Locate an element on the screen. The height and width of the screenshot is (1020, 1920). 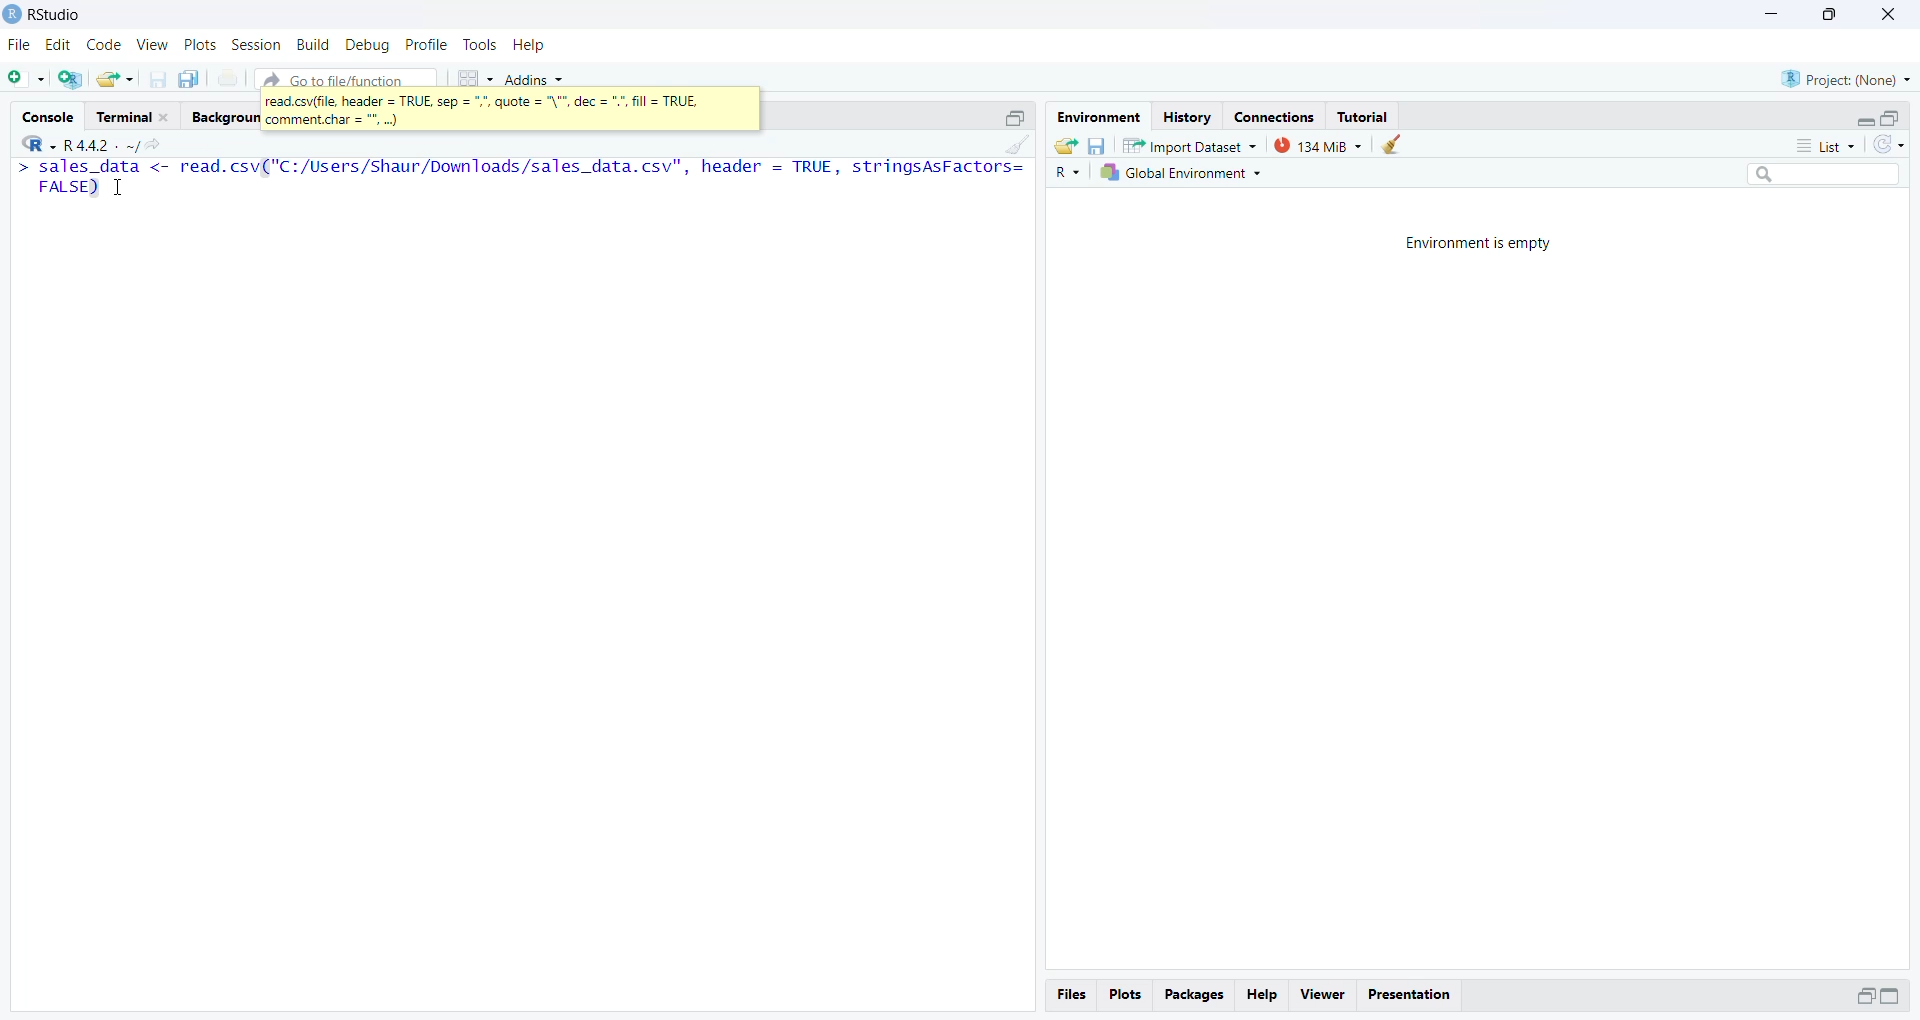
133  MB used by R session is located at coordinates (1320, 149).